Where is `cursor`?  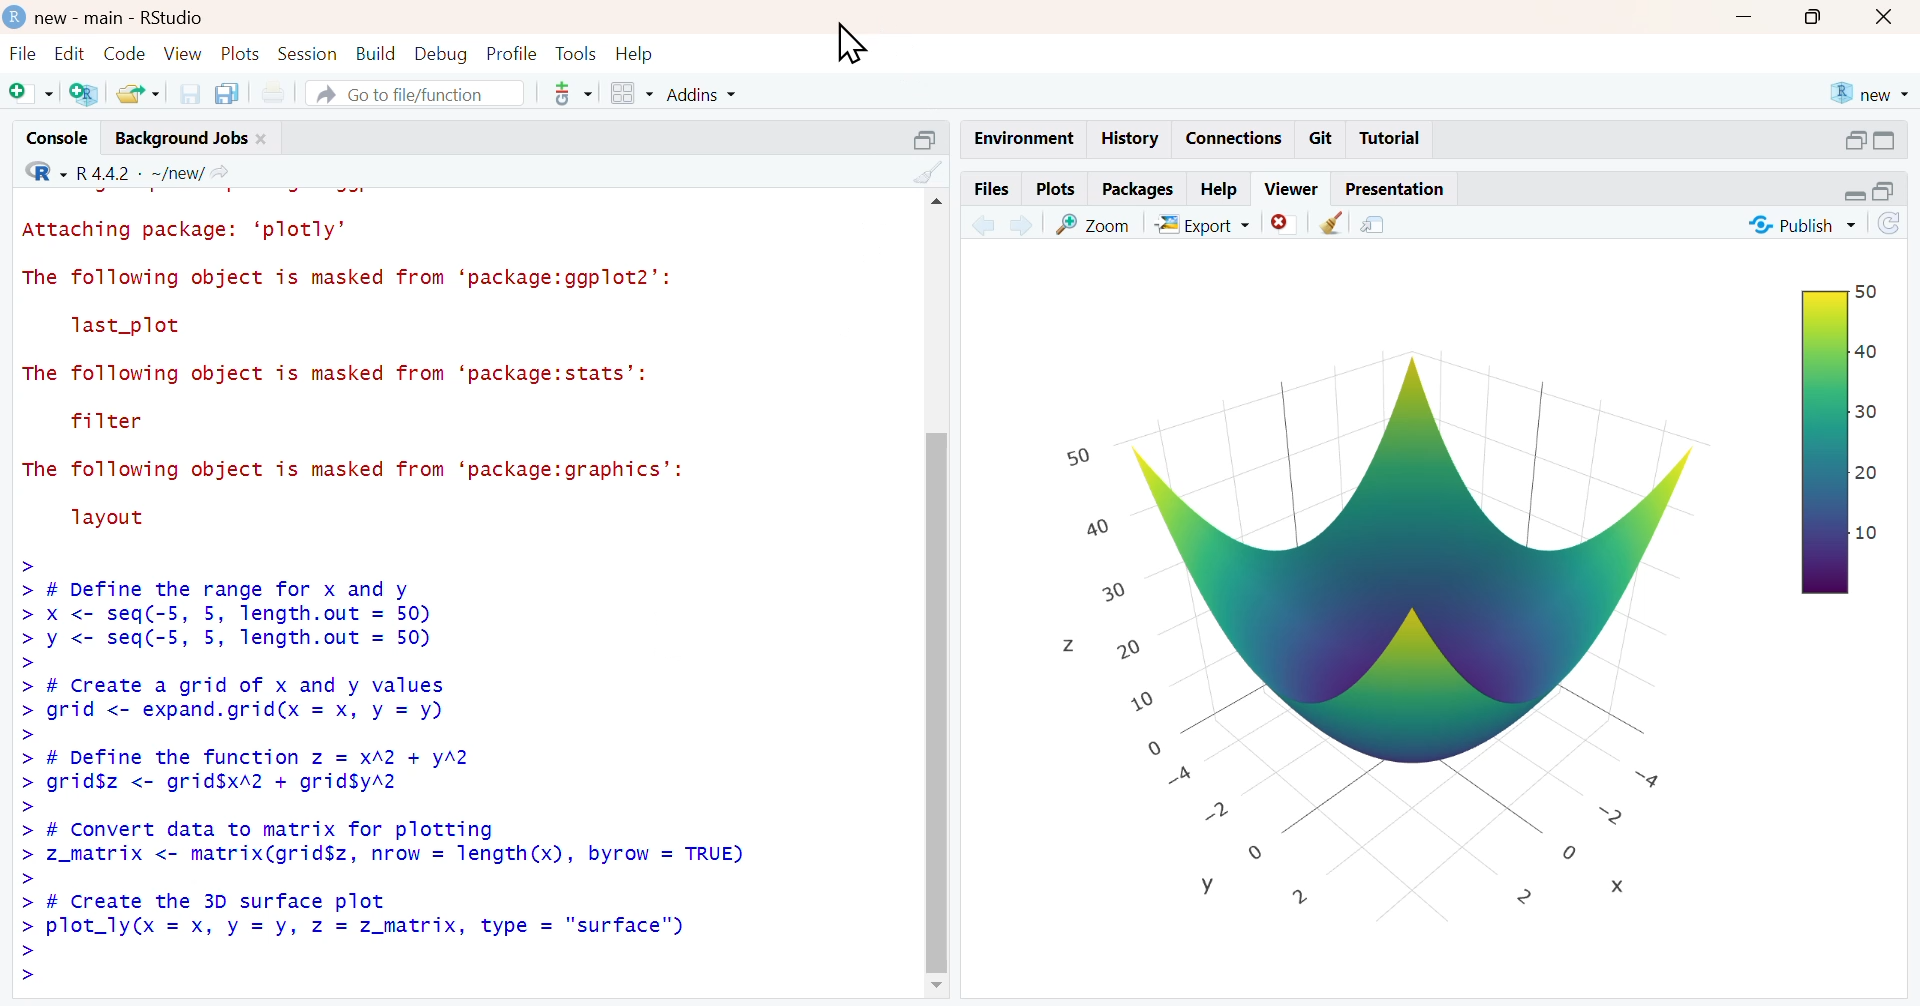 cursor is located at coordinates (854, 46).